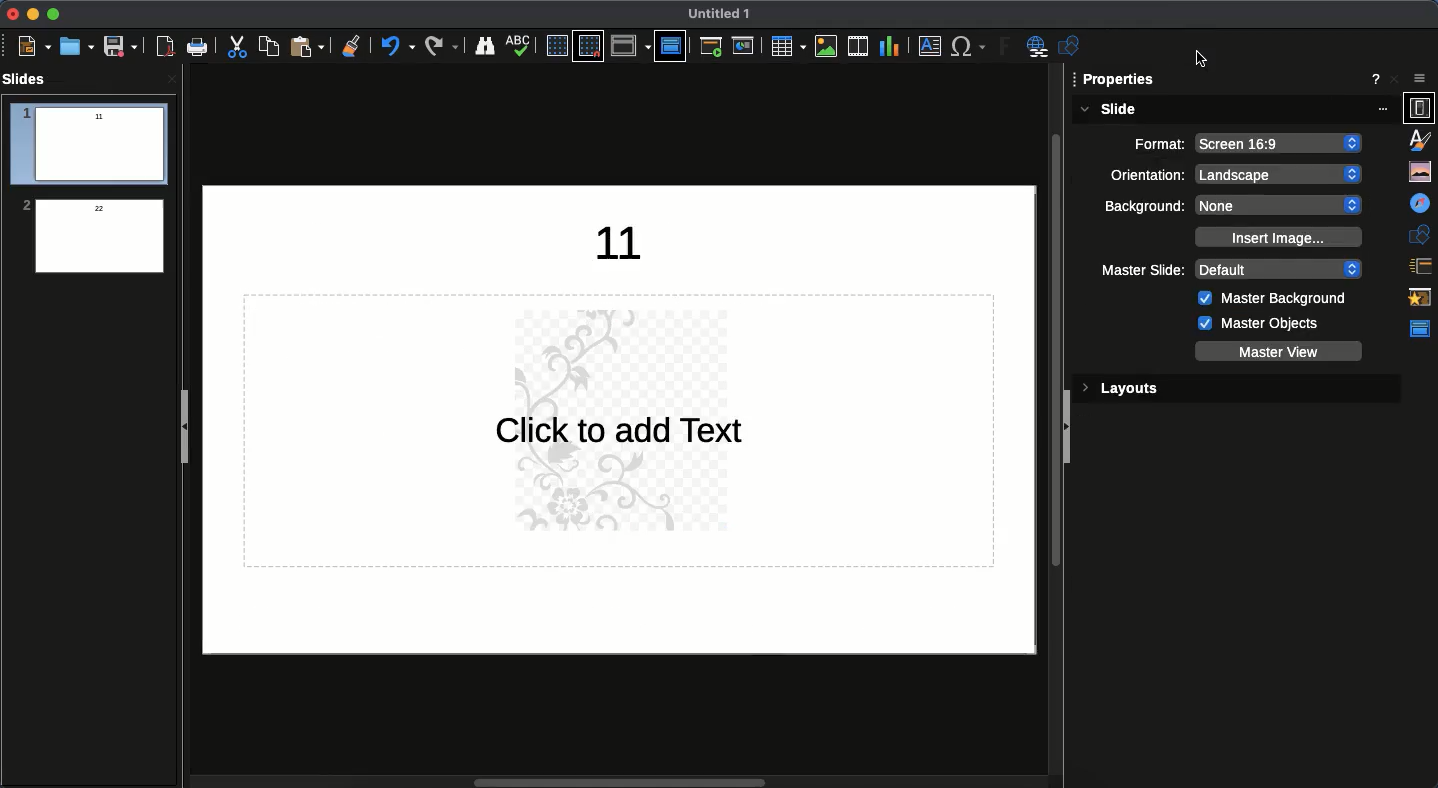 This screenshot has width=1438, height=788. What do you see at coordinates (588, 47) in the screenshot?
I see `Snap grid` at bounding box center [588, 47].